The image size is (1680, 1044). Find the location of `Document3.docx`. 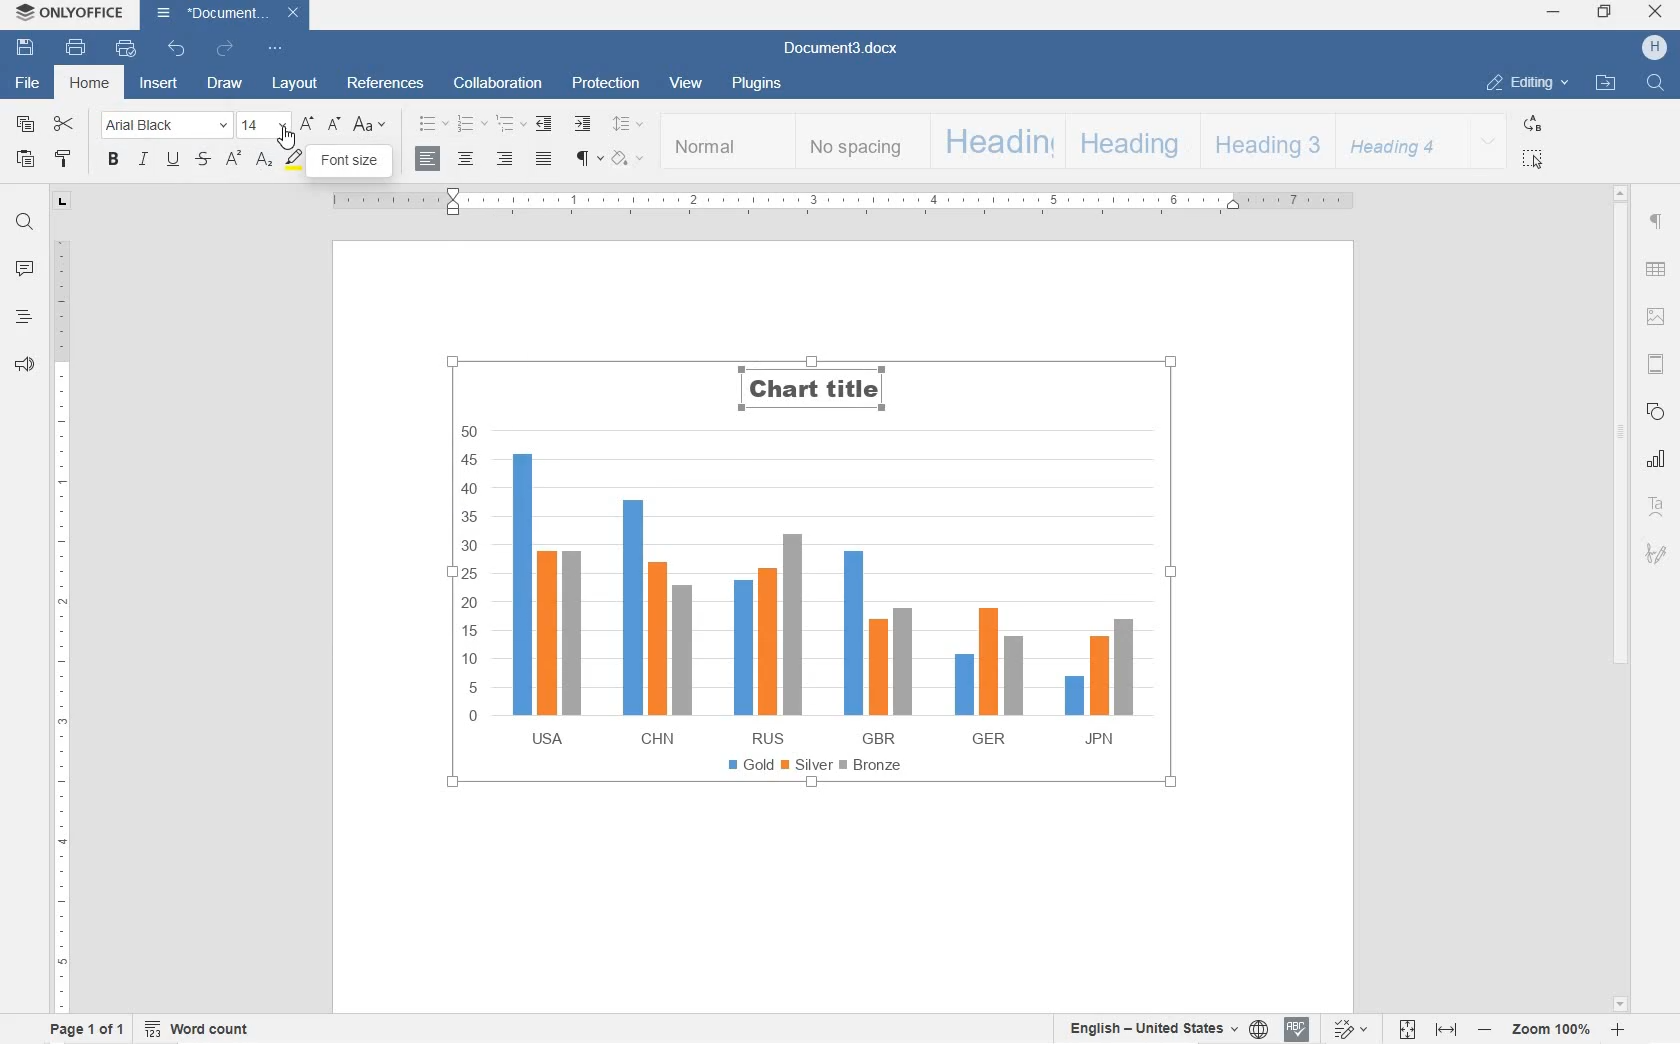

Document3.docx is located at coordinates (839, 50).